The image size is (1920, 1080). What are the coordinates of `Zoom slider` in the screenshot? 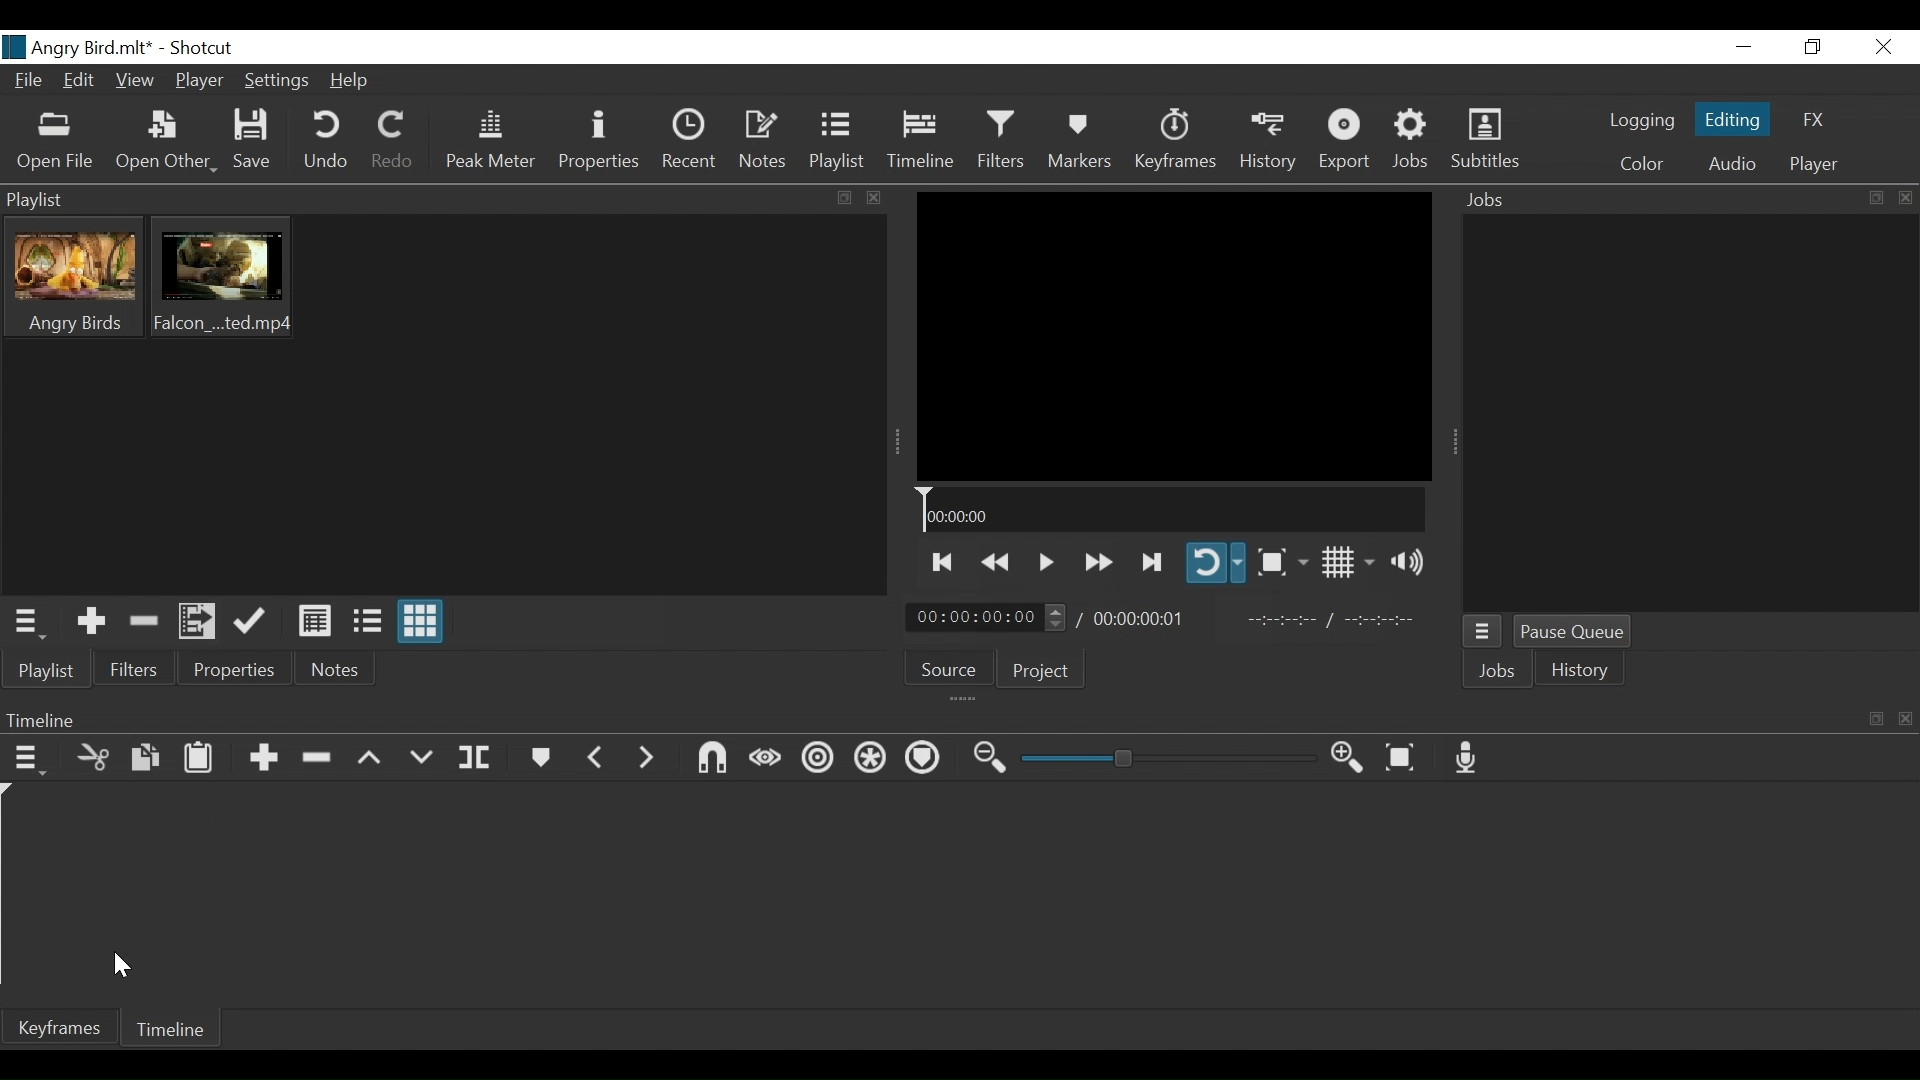 It's located at (1167, 758).